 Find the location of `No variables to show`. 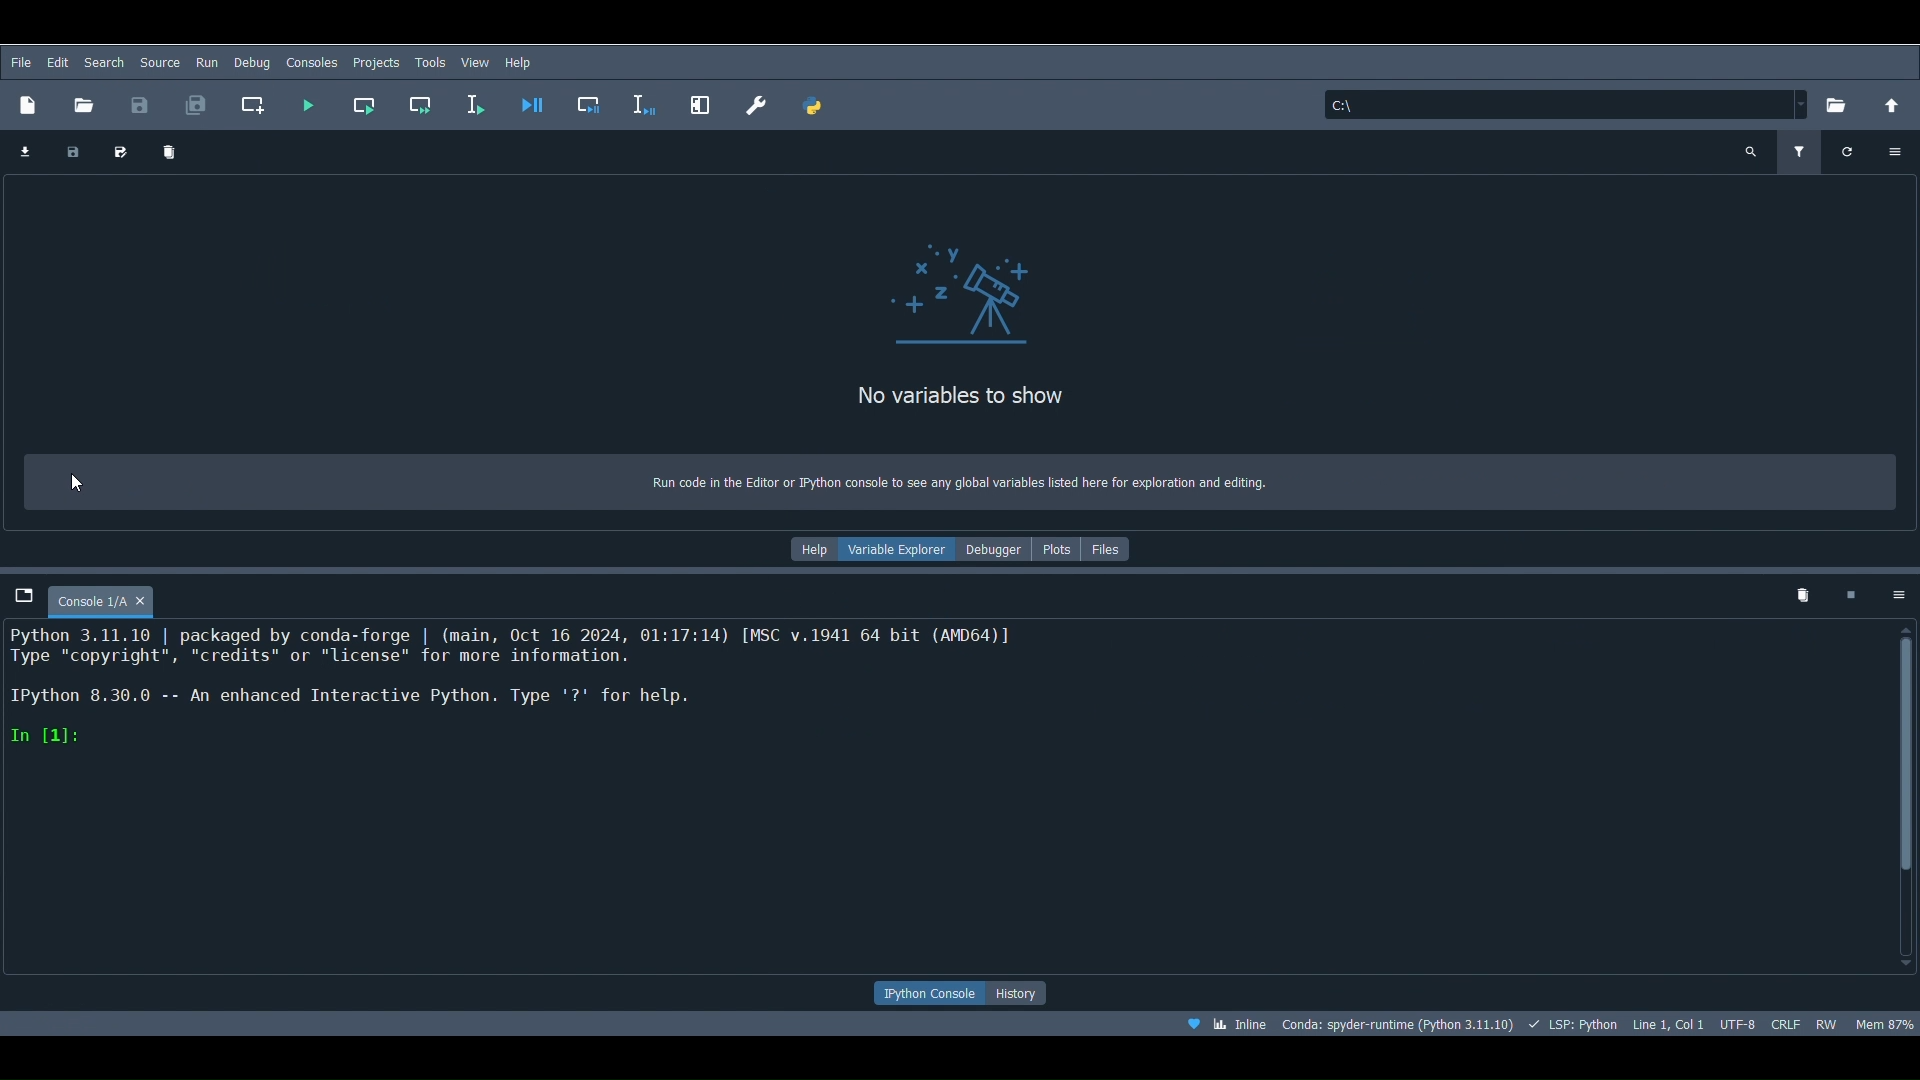

No variables to show is located at coordinates (935, 402).